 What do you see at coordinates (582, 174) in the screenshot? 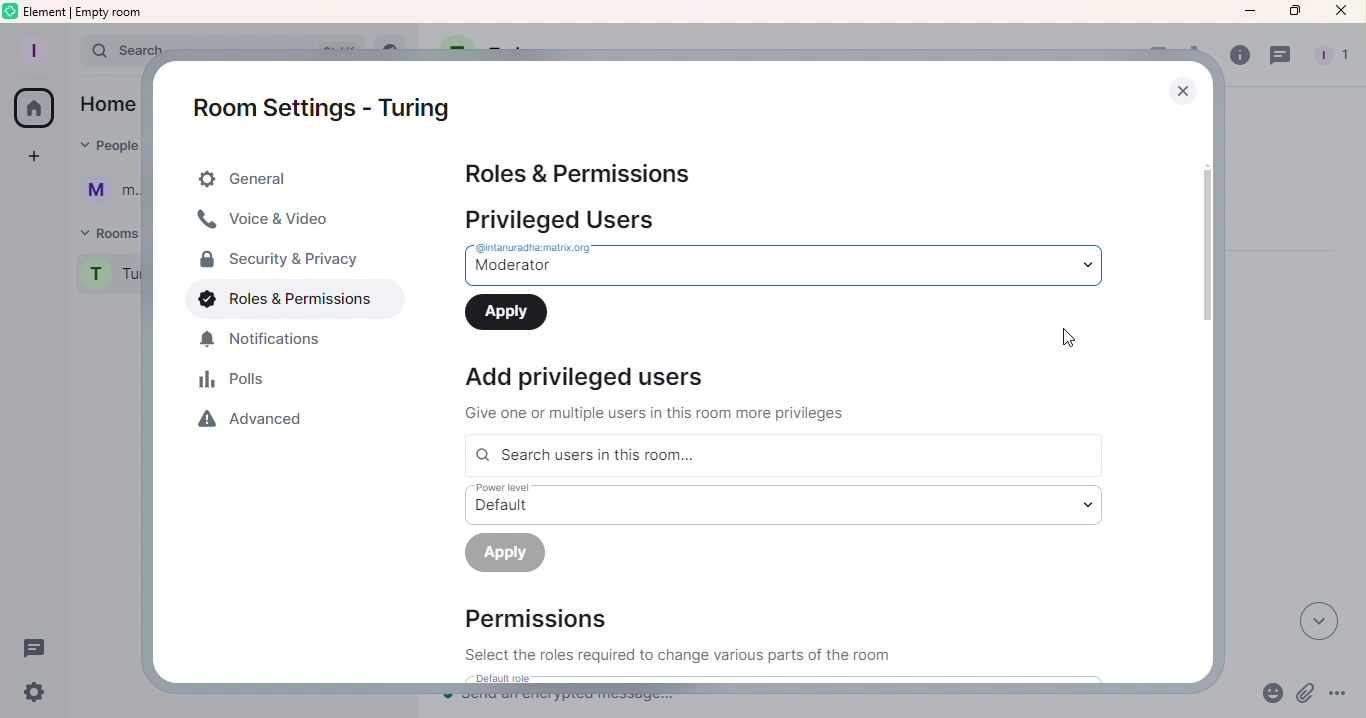
I see `Roles & Permissions` at bounding box center [582, 174].